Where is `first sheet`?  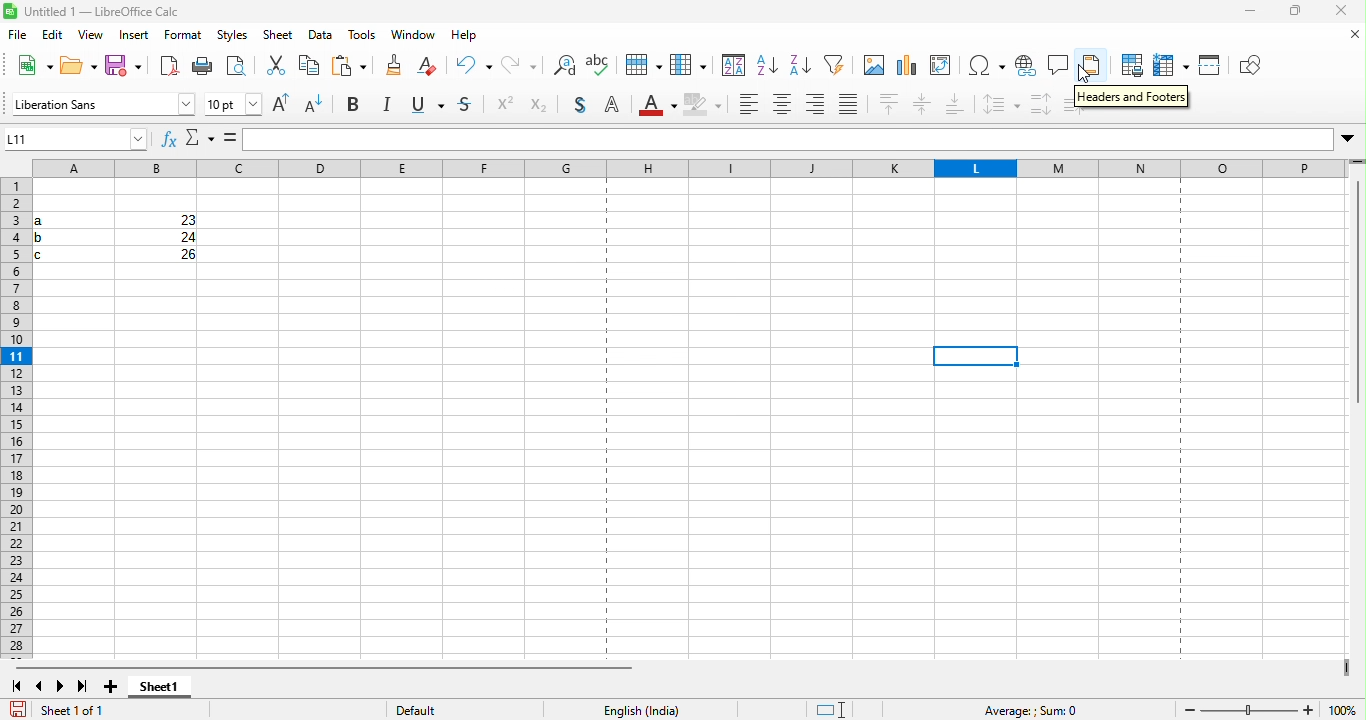
first sheet is located at coordinates (15, 683).